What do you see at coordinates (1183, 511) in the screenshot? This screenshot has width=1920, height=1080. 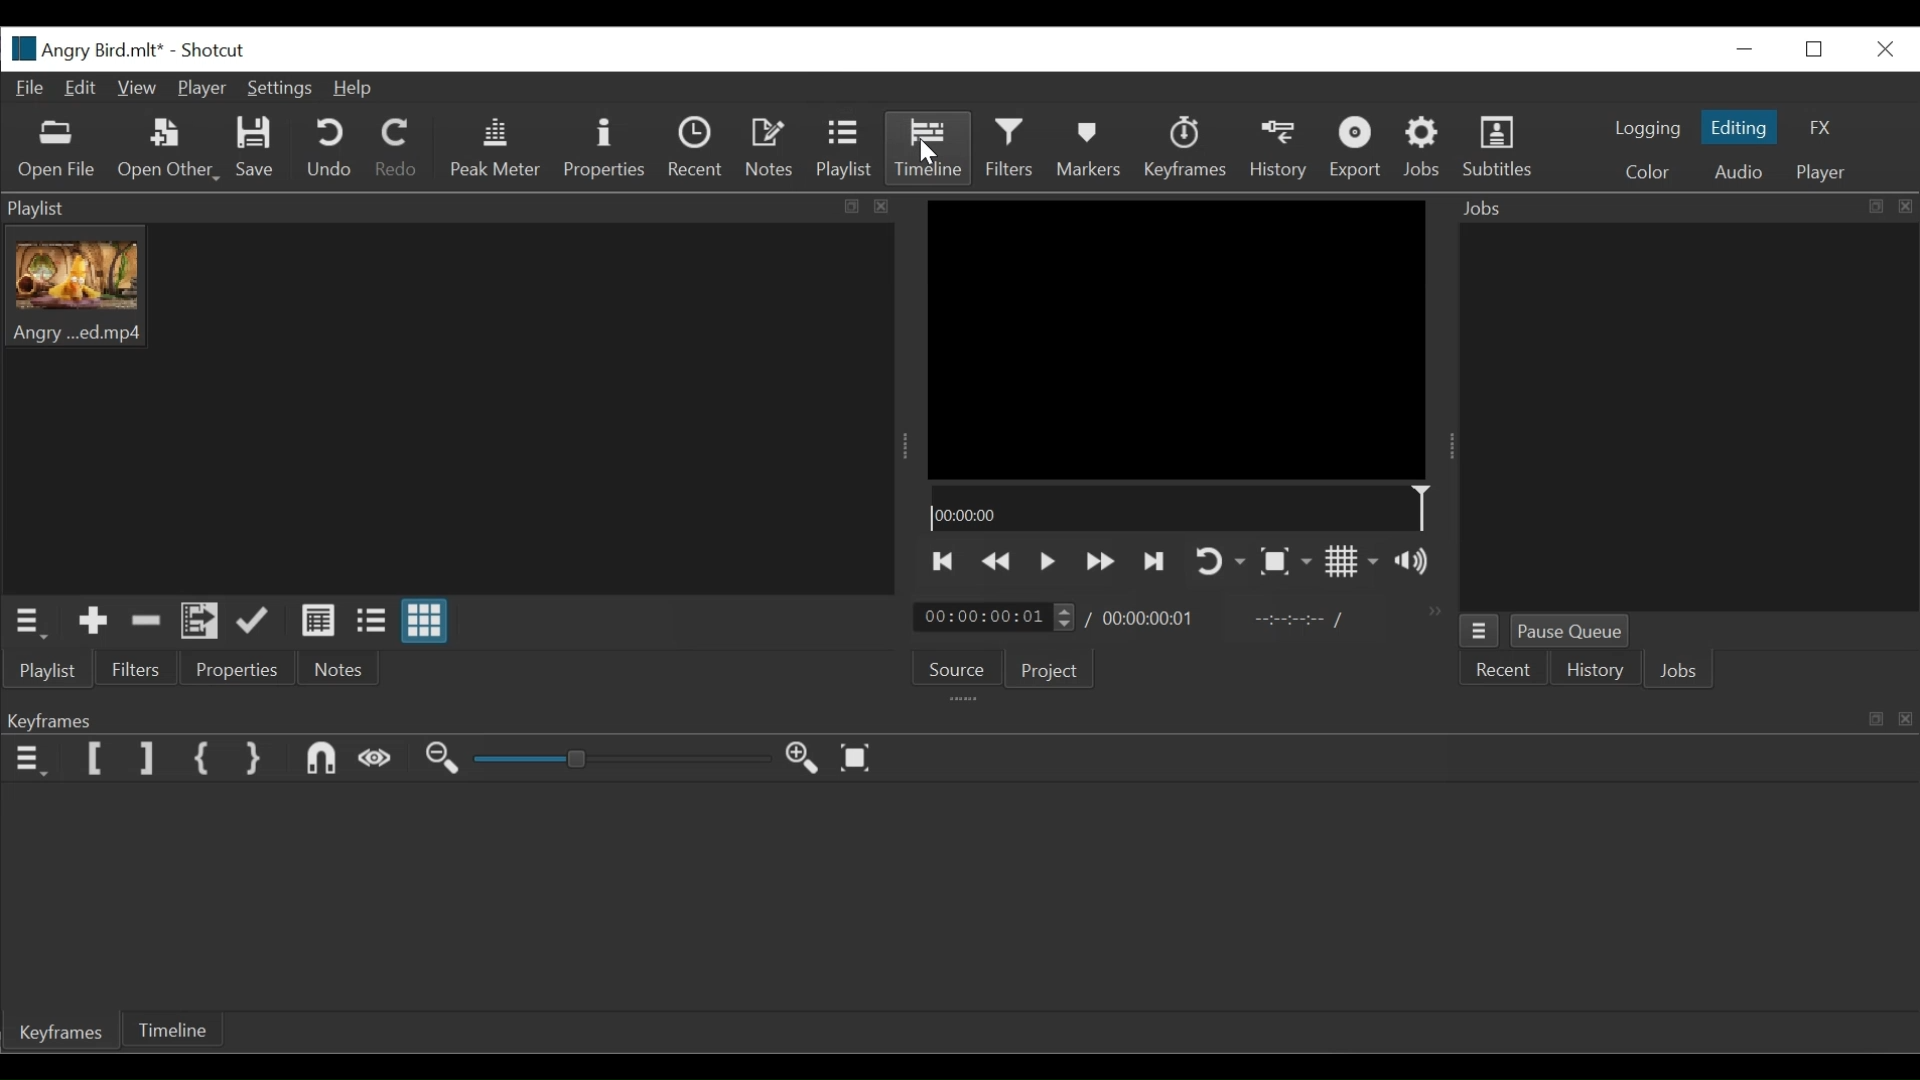 I see `Timeline` at bounding box center [1183, 511].